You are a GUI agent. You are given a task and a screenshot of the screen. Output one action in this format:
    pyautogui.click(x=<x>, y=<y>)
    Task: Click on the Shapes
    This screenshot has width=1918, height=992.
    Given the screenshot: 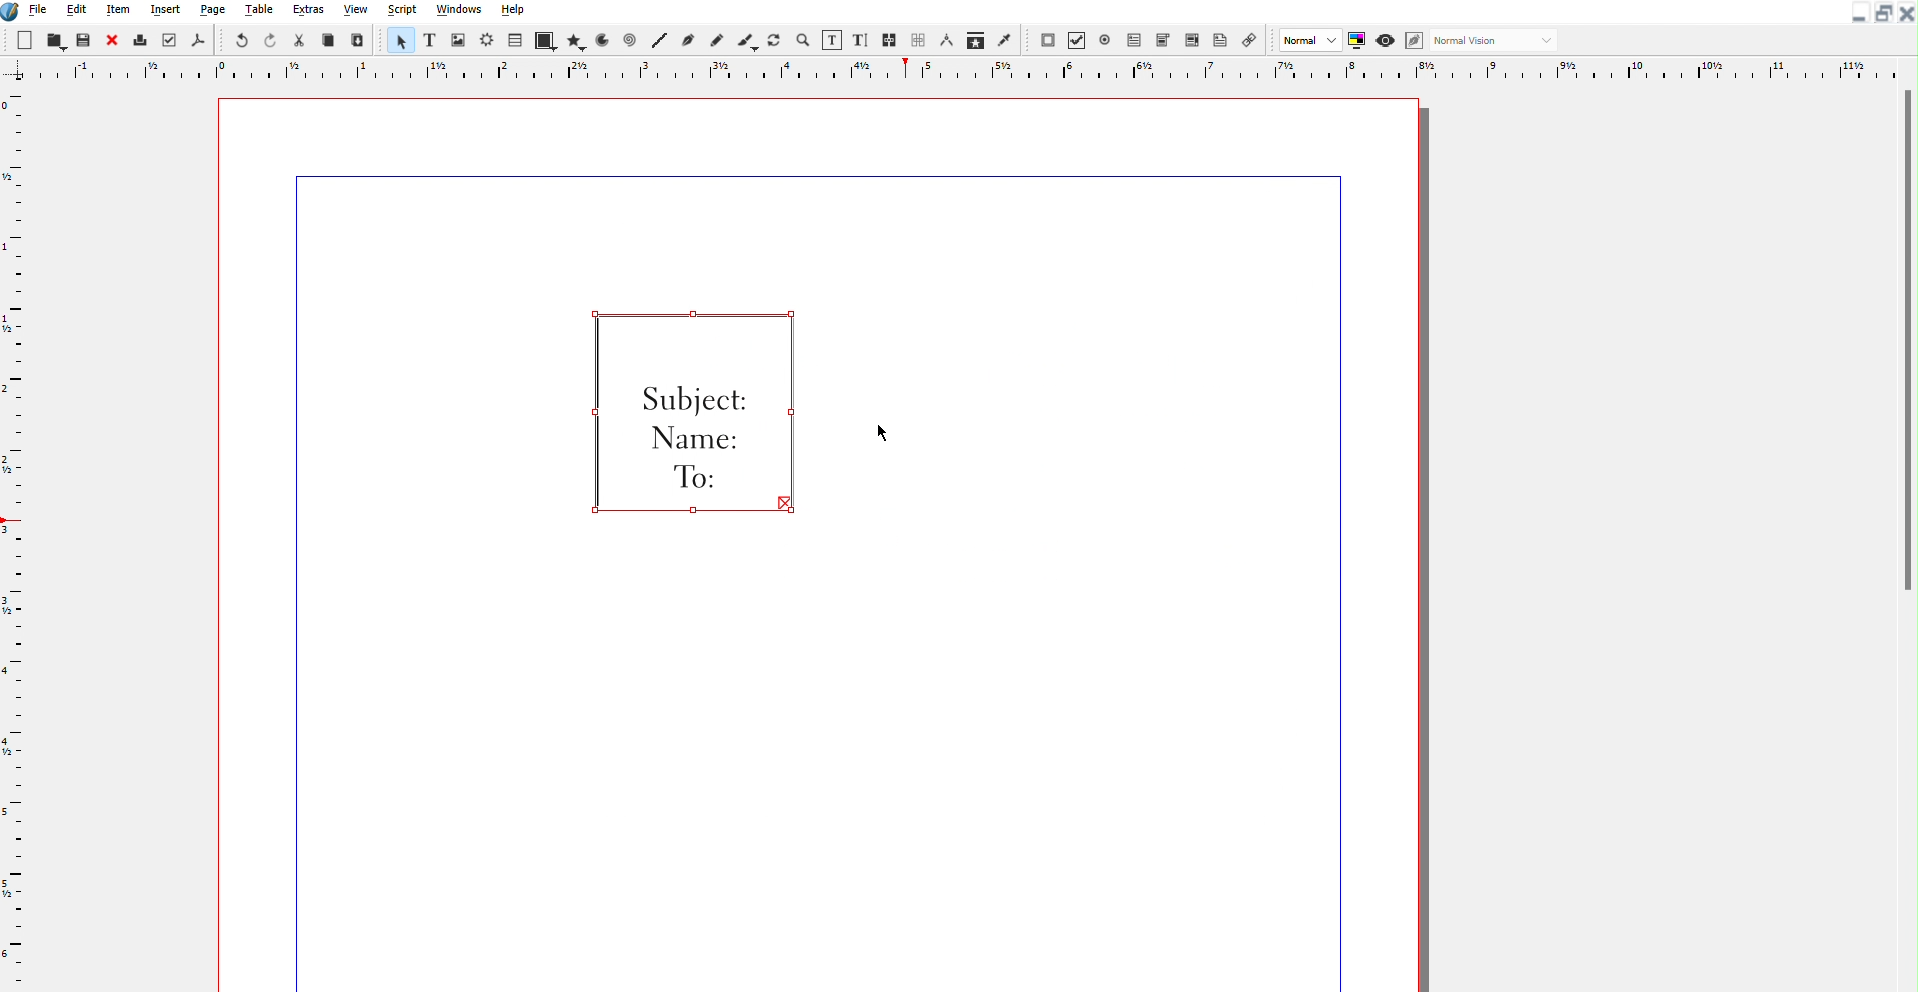 What is the action you would take?
    pyautogui.click(x=545, y=39)
    